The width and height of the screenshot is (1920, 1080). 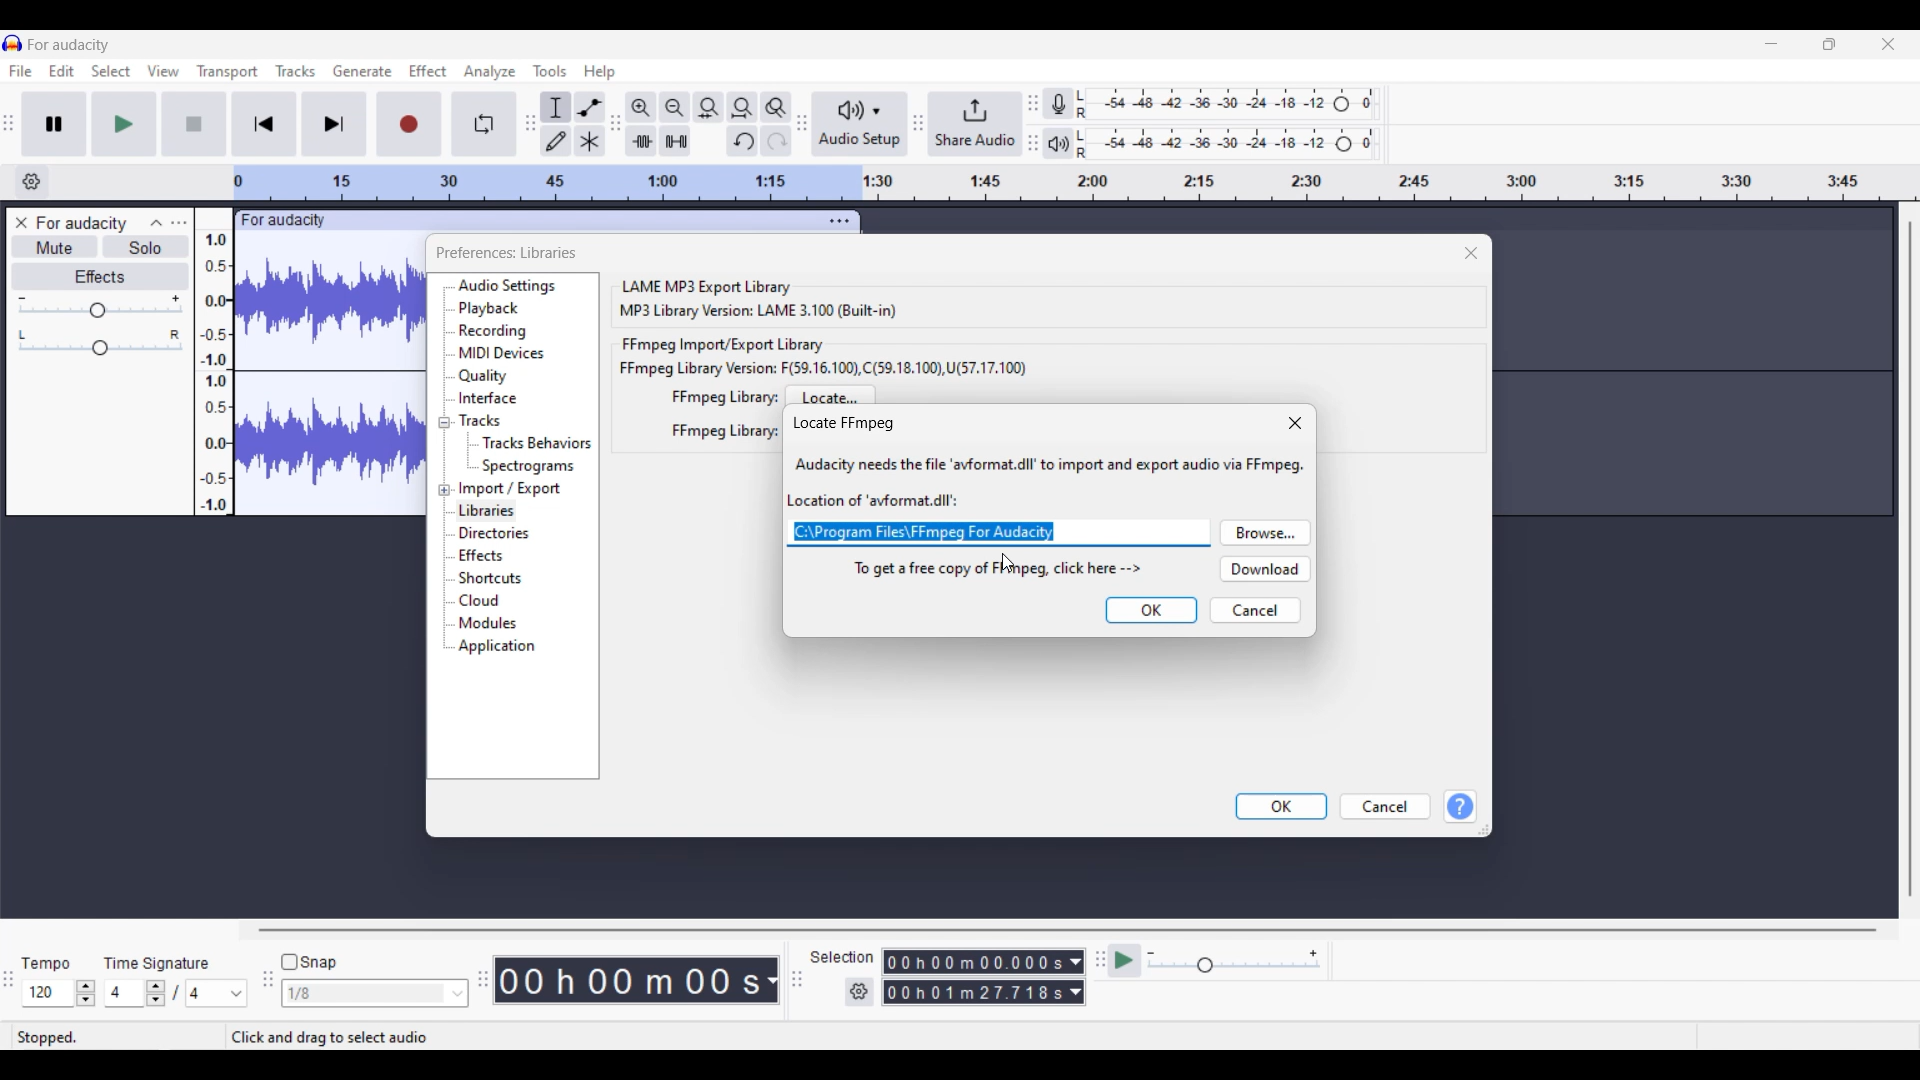 What do you see at coordinates (13, 43) in the screenshot?
I see `Software logo` at bounding box center [13, 43].